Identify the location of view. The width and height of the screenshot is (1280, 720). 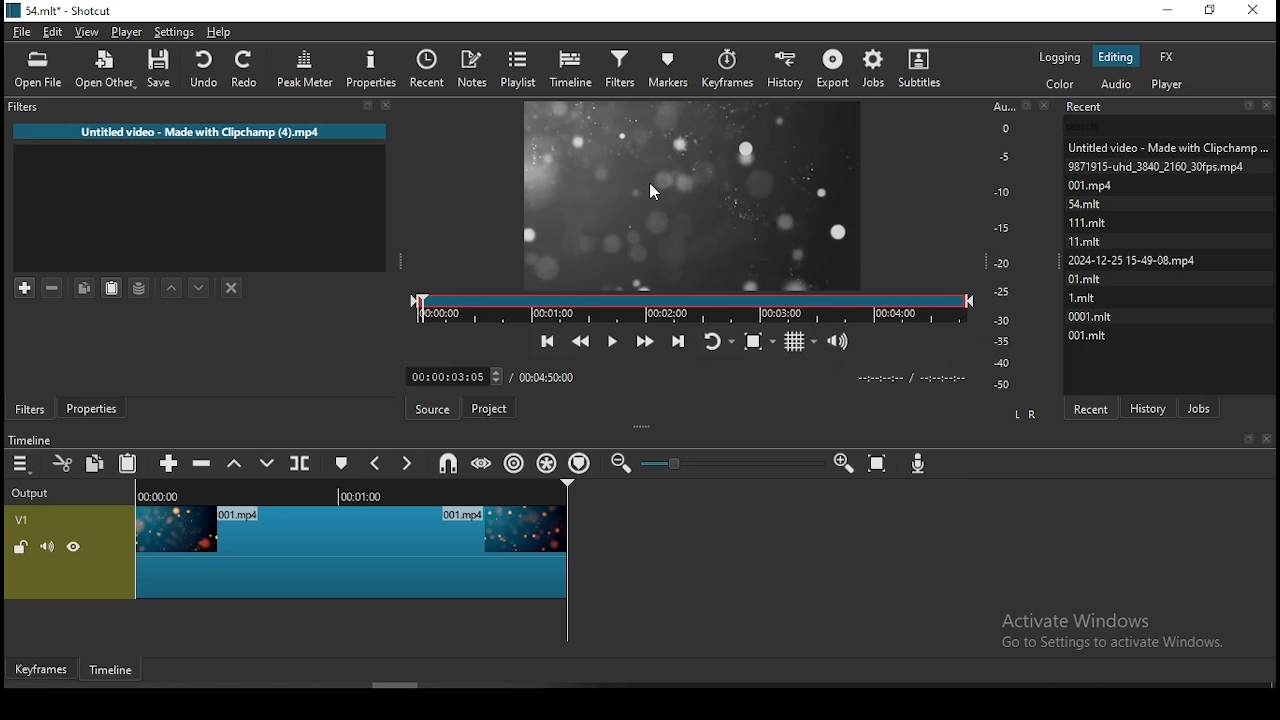
(87, 32).